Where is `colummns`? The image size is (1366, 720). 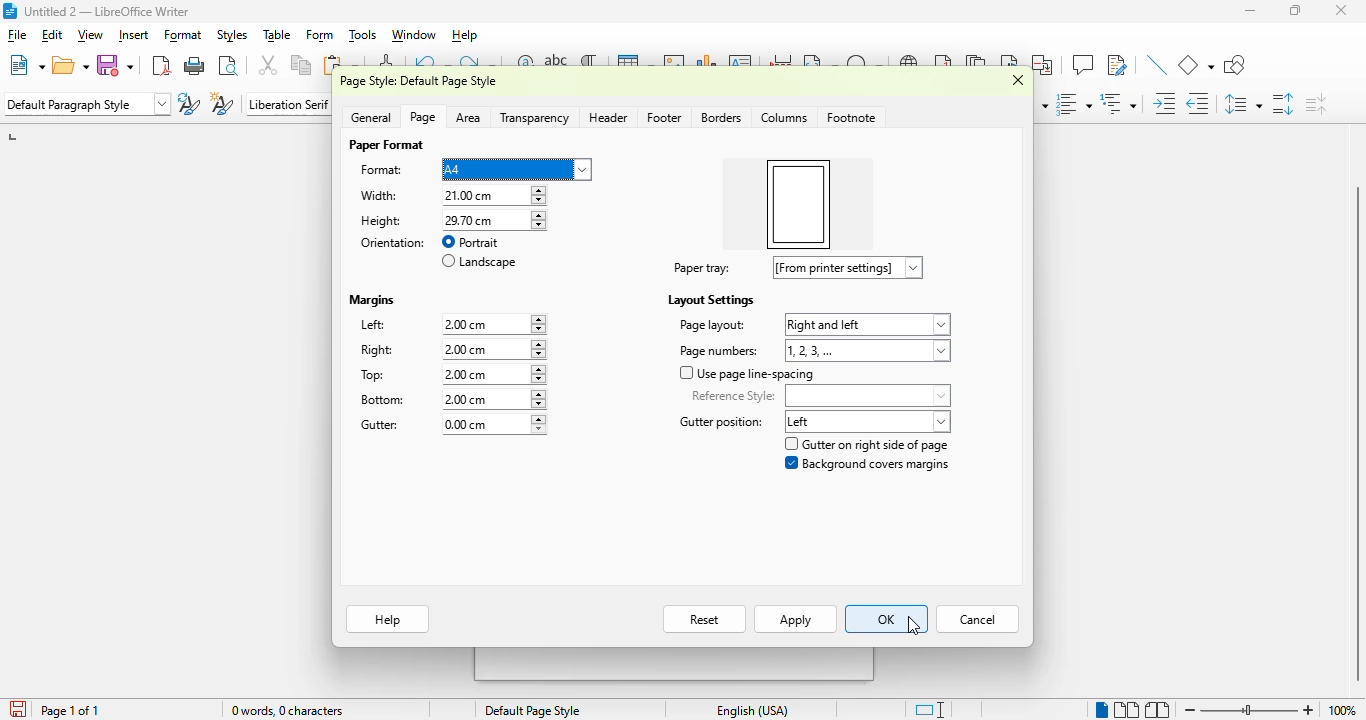 colummns is located at coordinates (785, 117).